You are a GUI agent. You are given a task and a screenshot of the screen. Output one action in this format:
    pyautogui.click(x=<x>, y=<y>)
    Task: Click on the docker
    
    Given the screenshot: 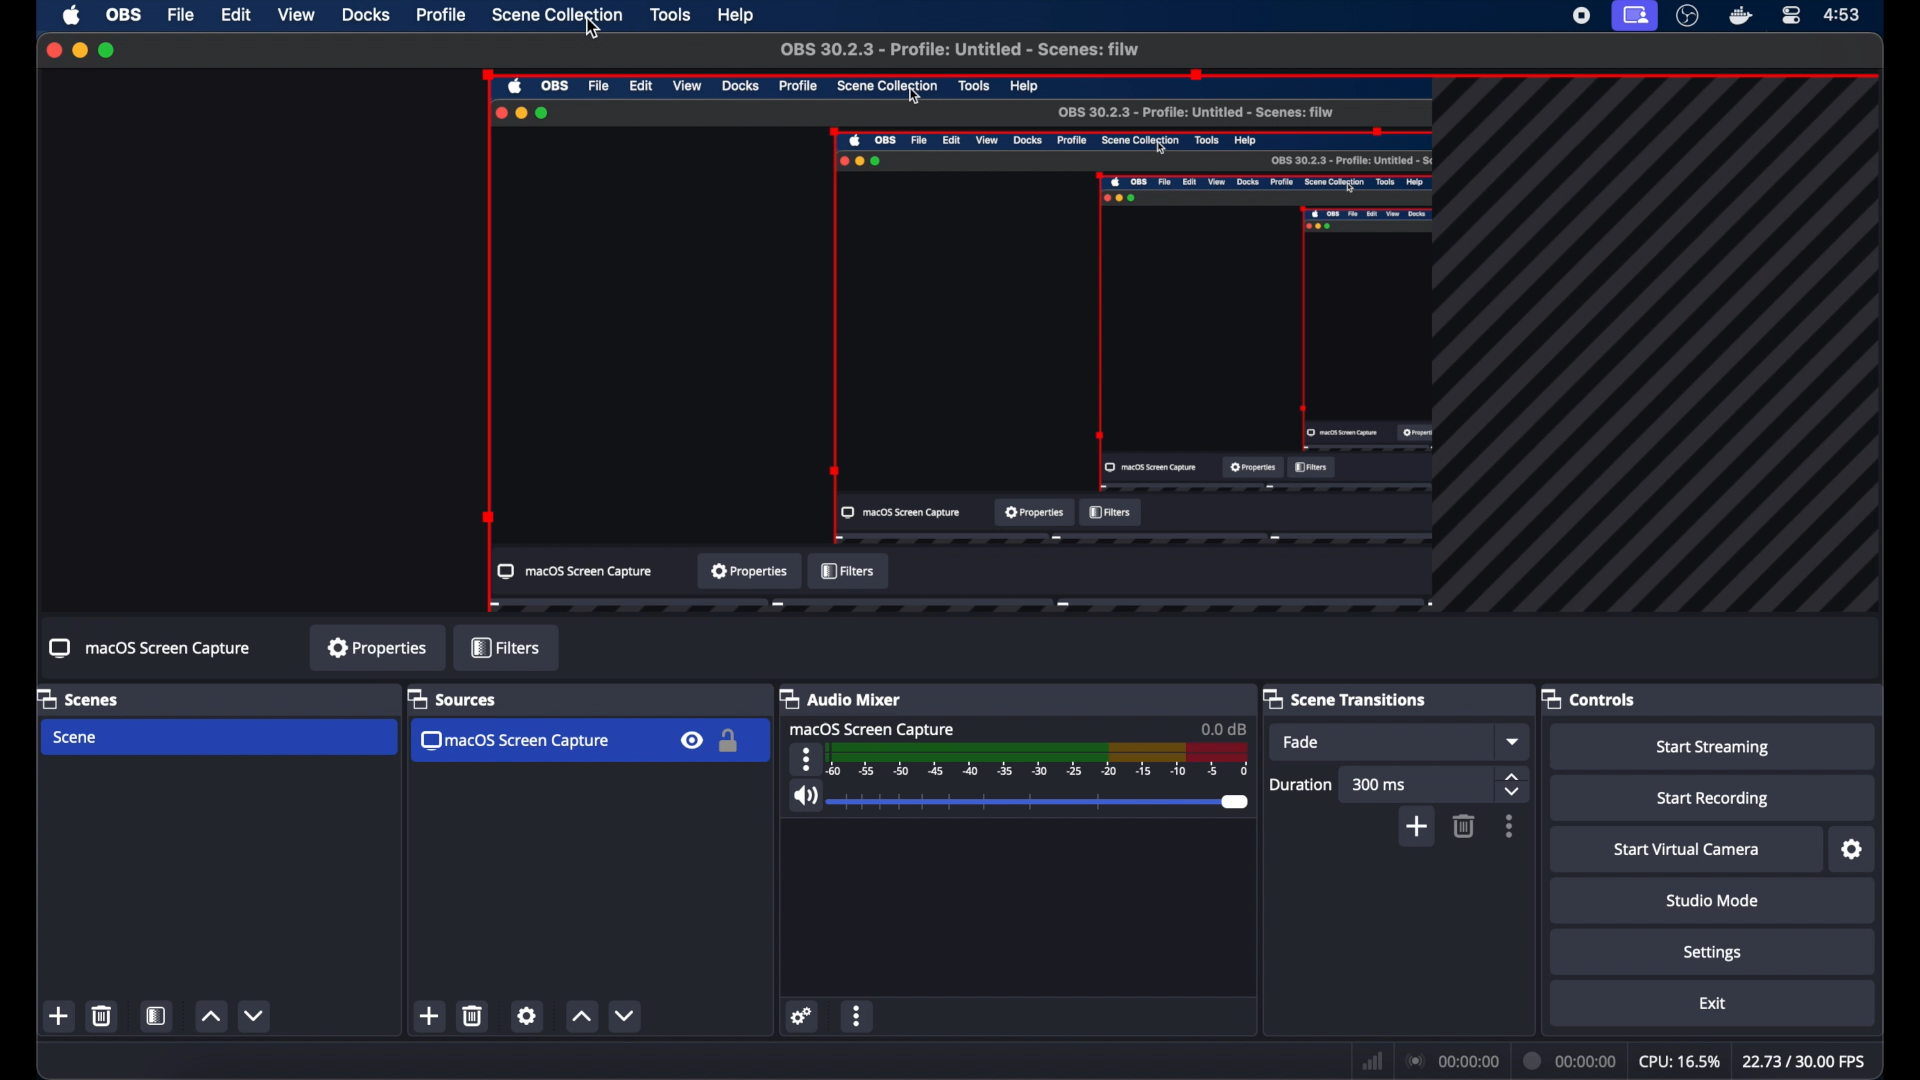 What is the action you would take?
    pyautogui.click(x=1738, y=16)
    